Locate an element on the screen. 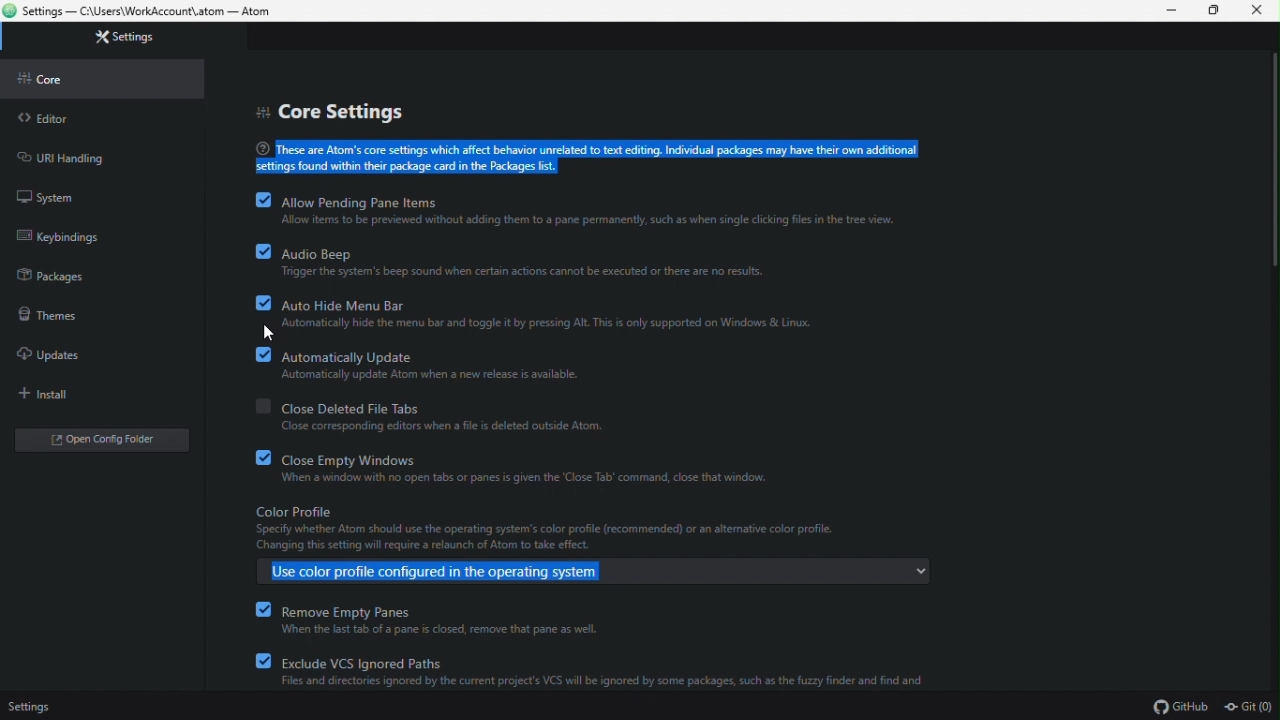 This screenshot has height=720, width=1280. checkbox is located at coordinates (256, 302).